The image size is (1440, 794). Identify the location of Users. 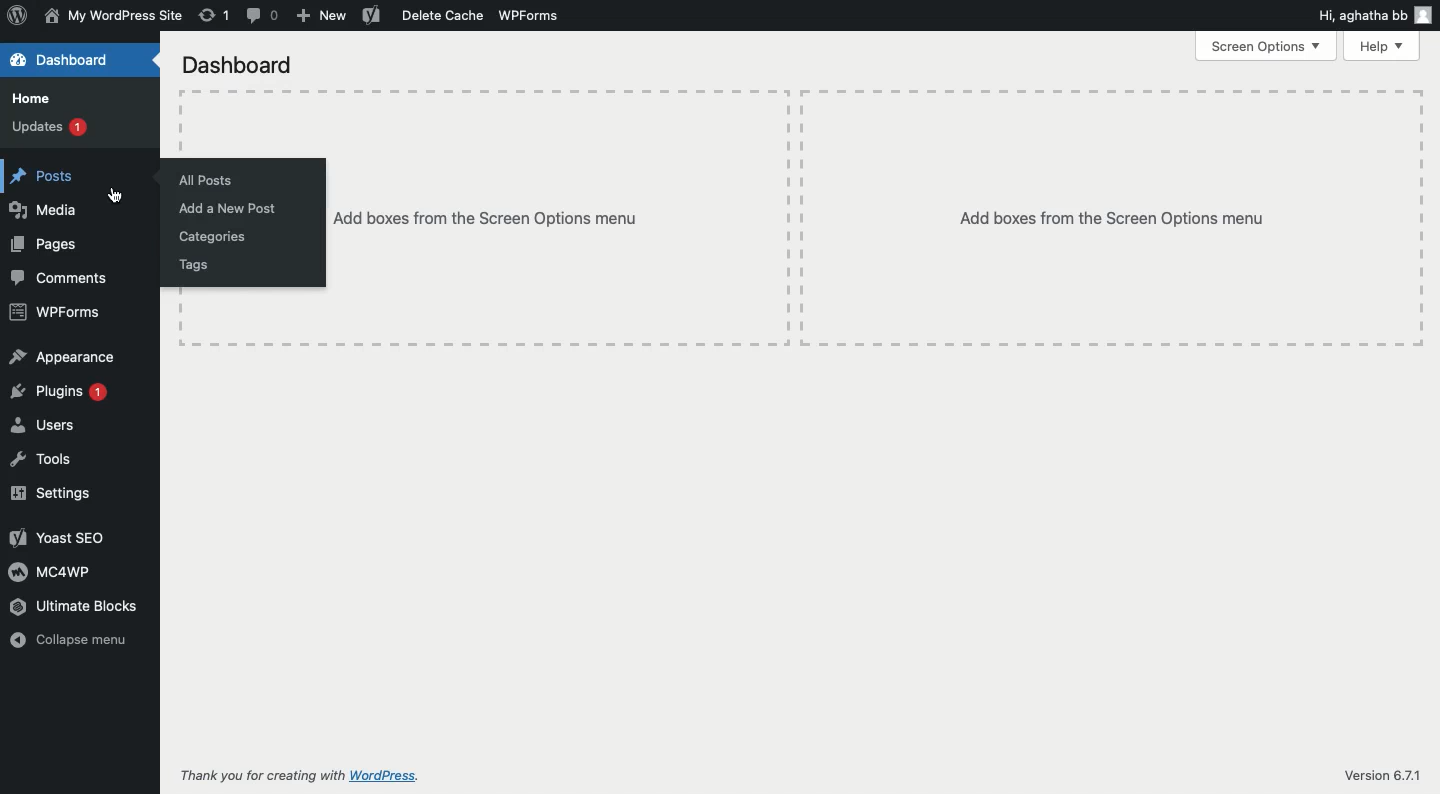
(47, 427).